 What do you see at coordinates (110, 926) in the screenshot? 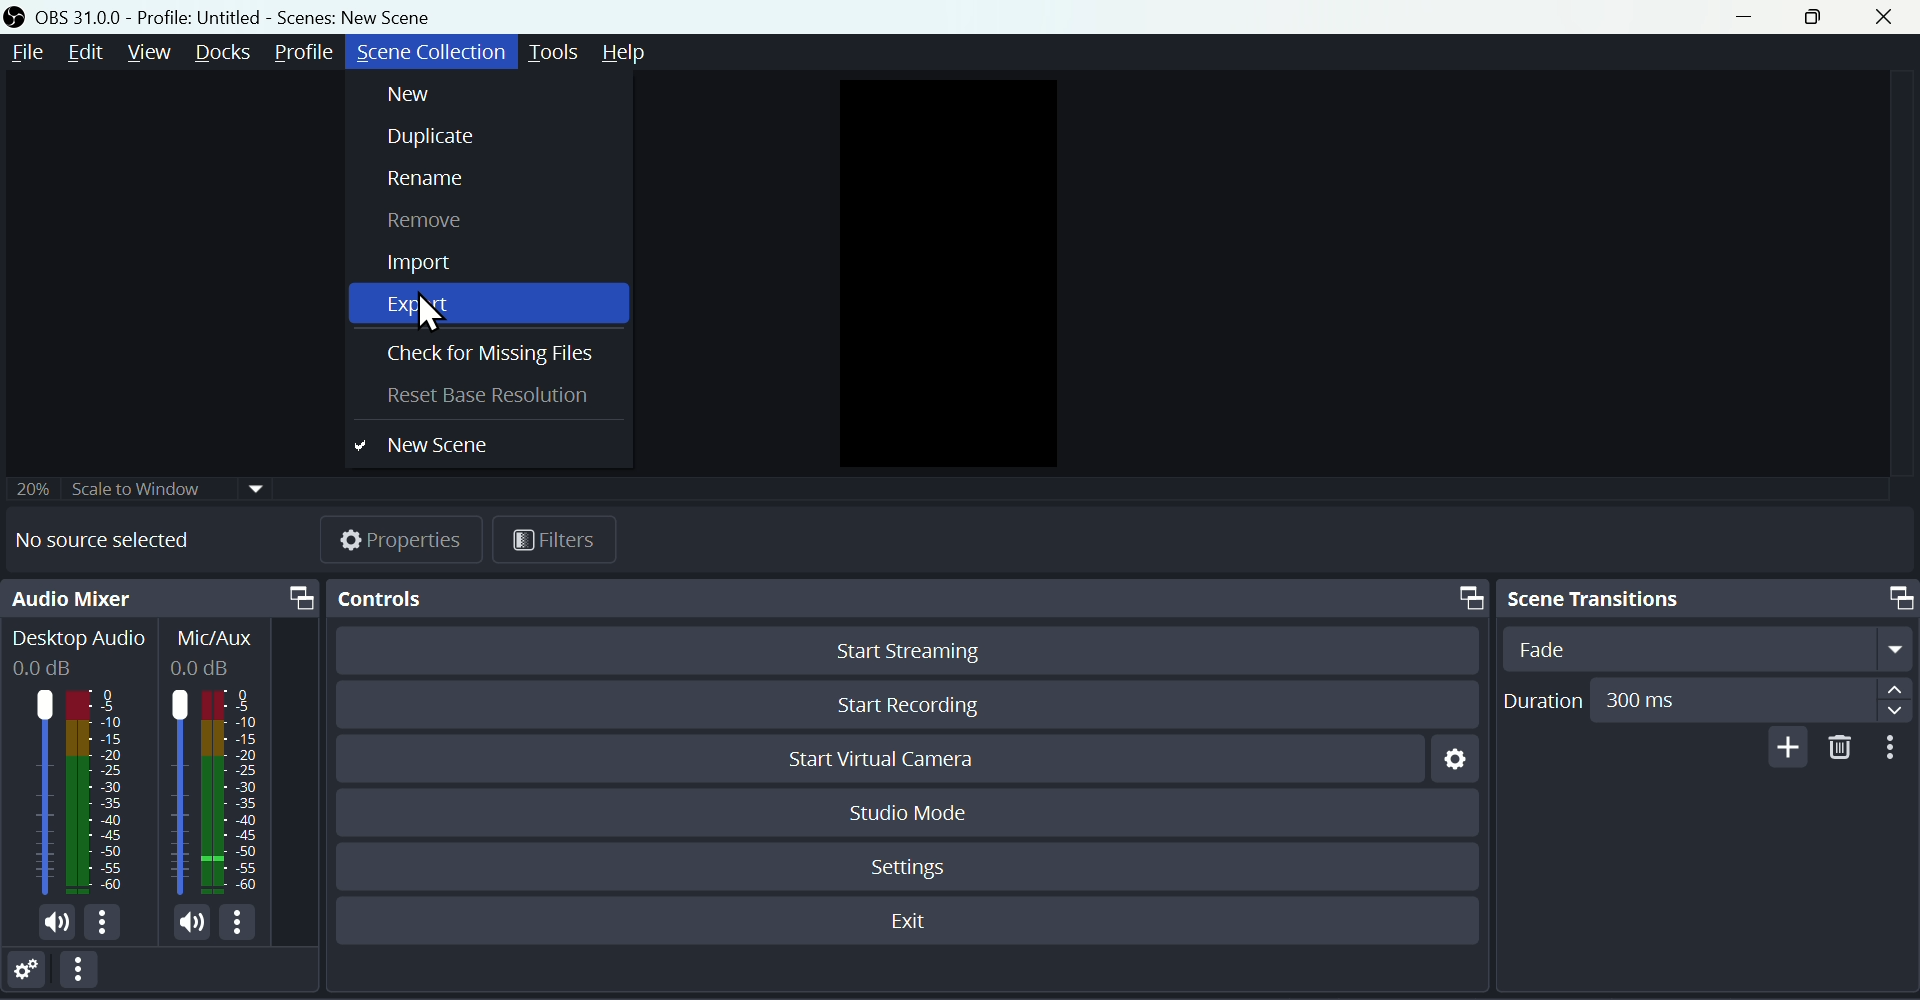
I see `more options` at bounding box center [110, 926].